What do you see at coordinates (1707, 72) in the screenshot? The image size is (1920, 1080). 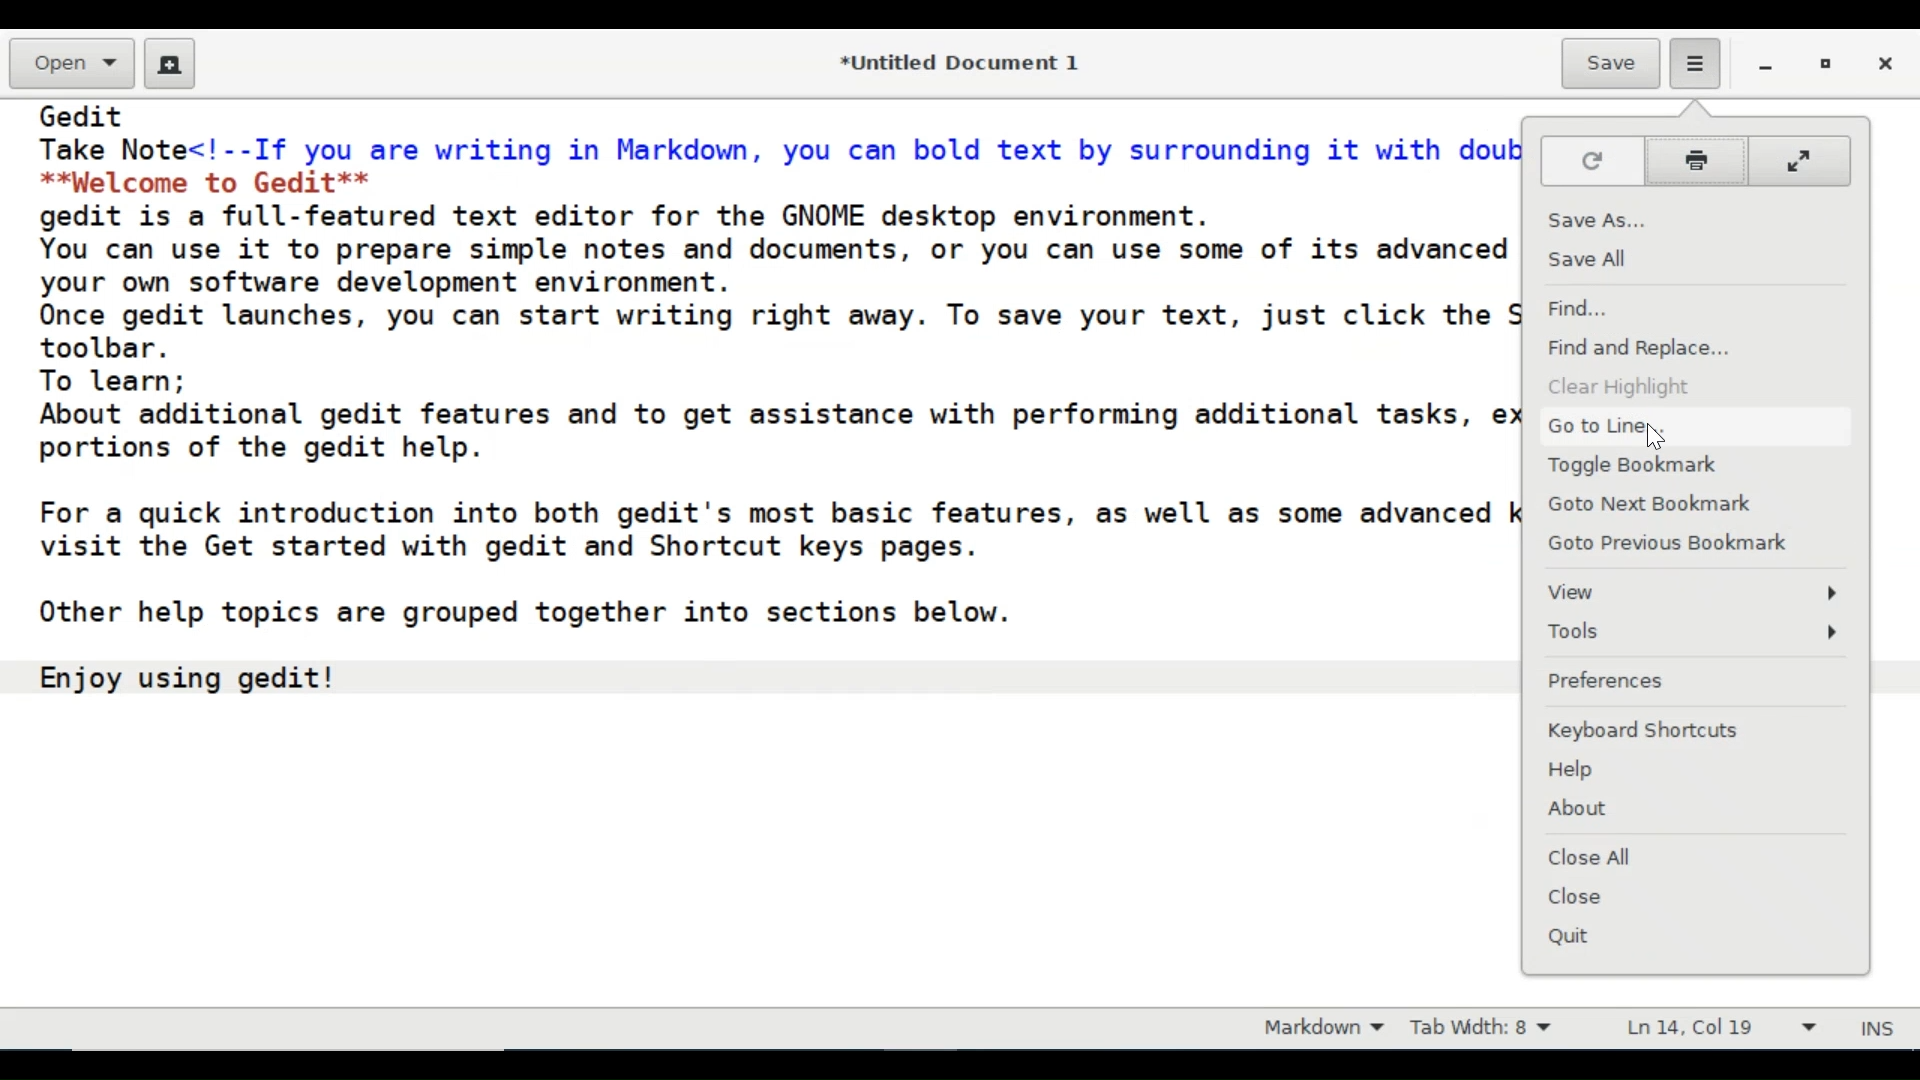 I see `Cursor` at bounding box center [1707, 72].